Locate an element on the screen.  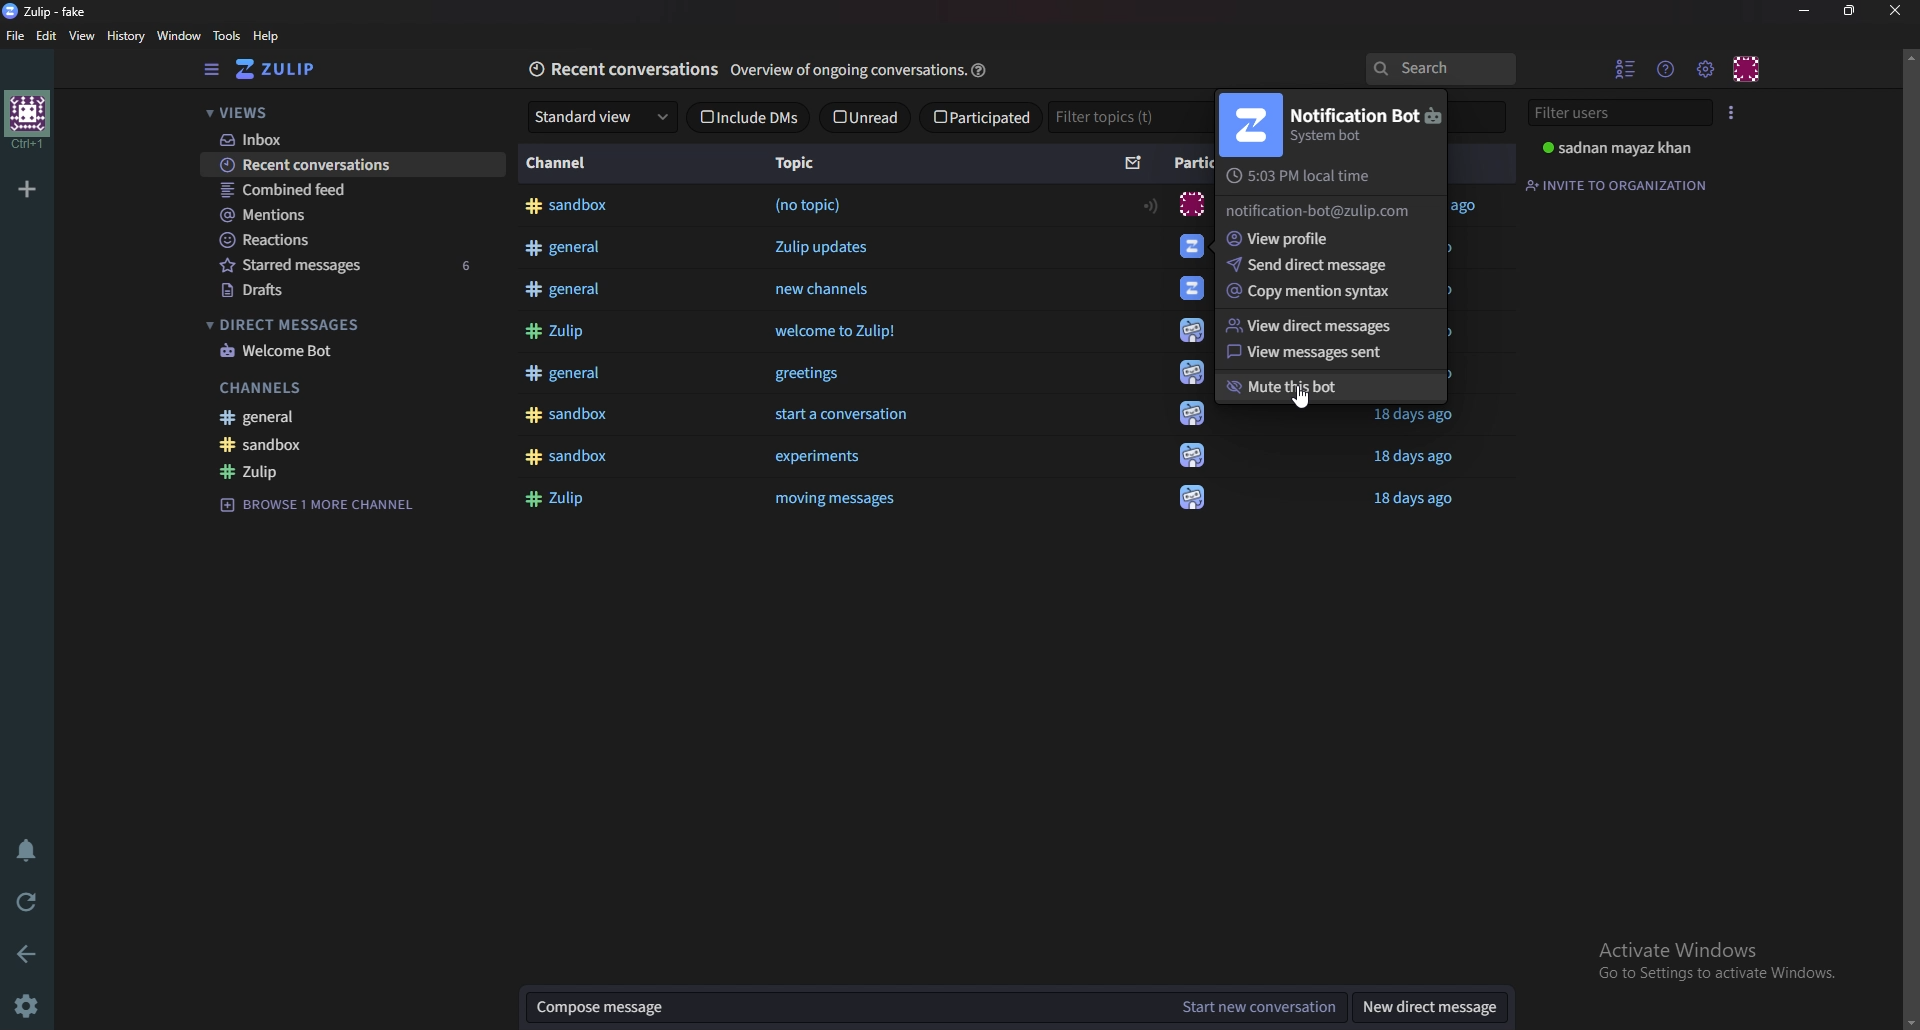
Personal menu is located at coordinates (1745, 70).